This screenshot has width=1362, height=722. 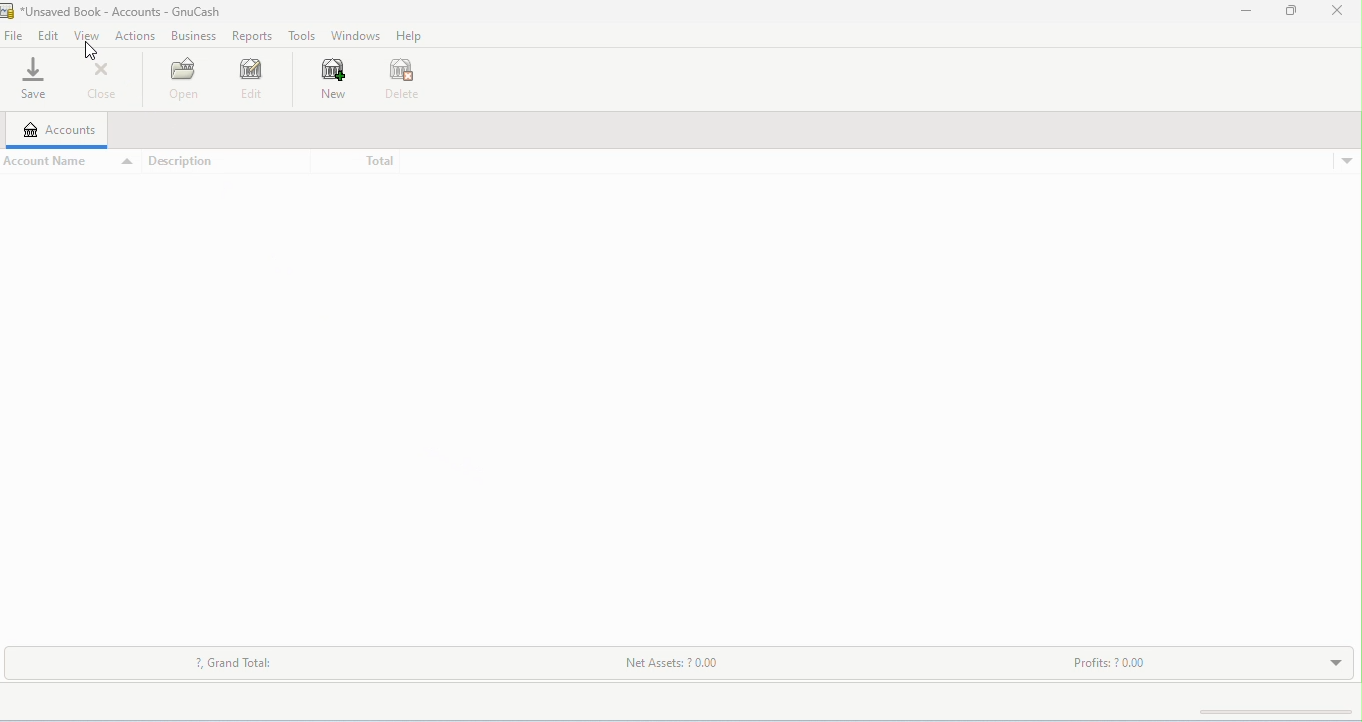 I want to click on accounts, so click(x=59, y=130).